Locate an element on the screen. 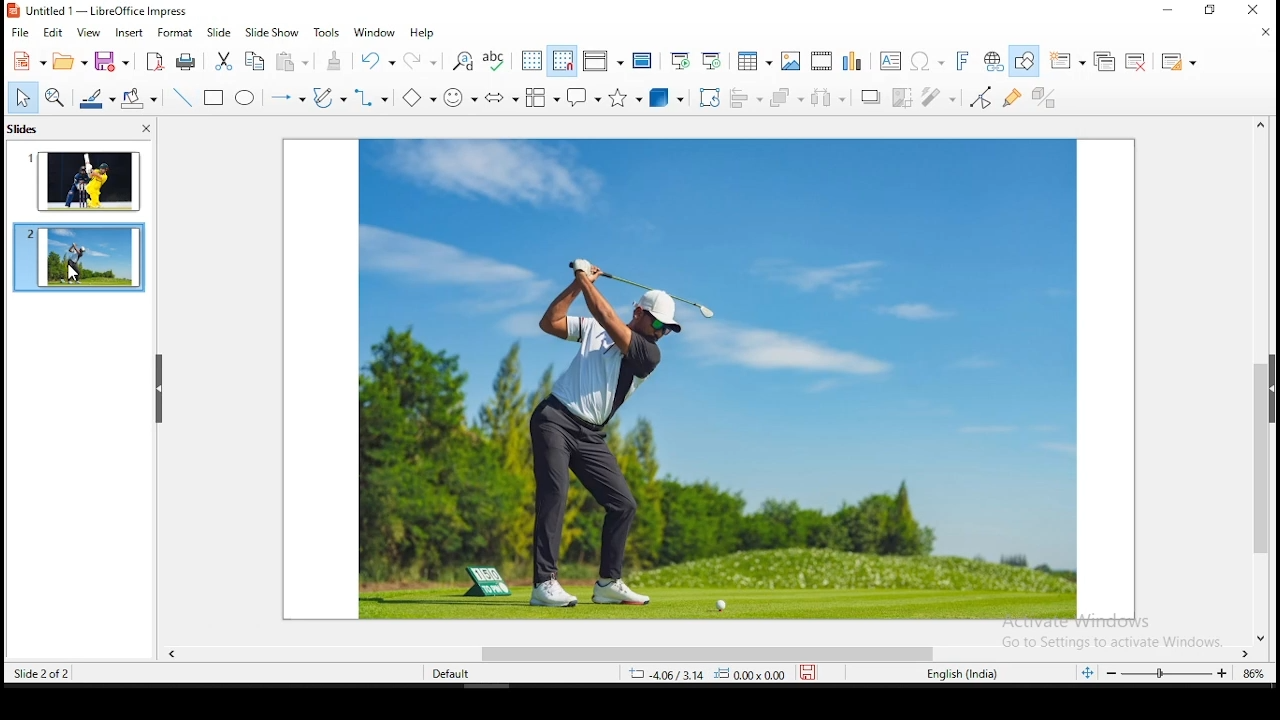  scroll bar is located at coordinates (712, 653).